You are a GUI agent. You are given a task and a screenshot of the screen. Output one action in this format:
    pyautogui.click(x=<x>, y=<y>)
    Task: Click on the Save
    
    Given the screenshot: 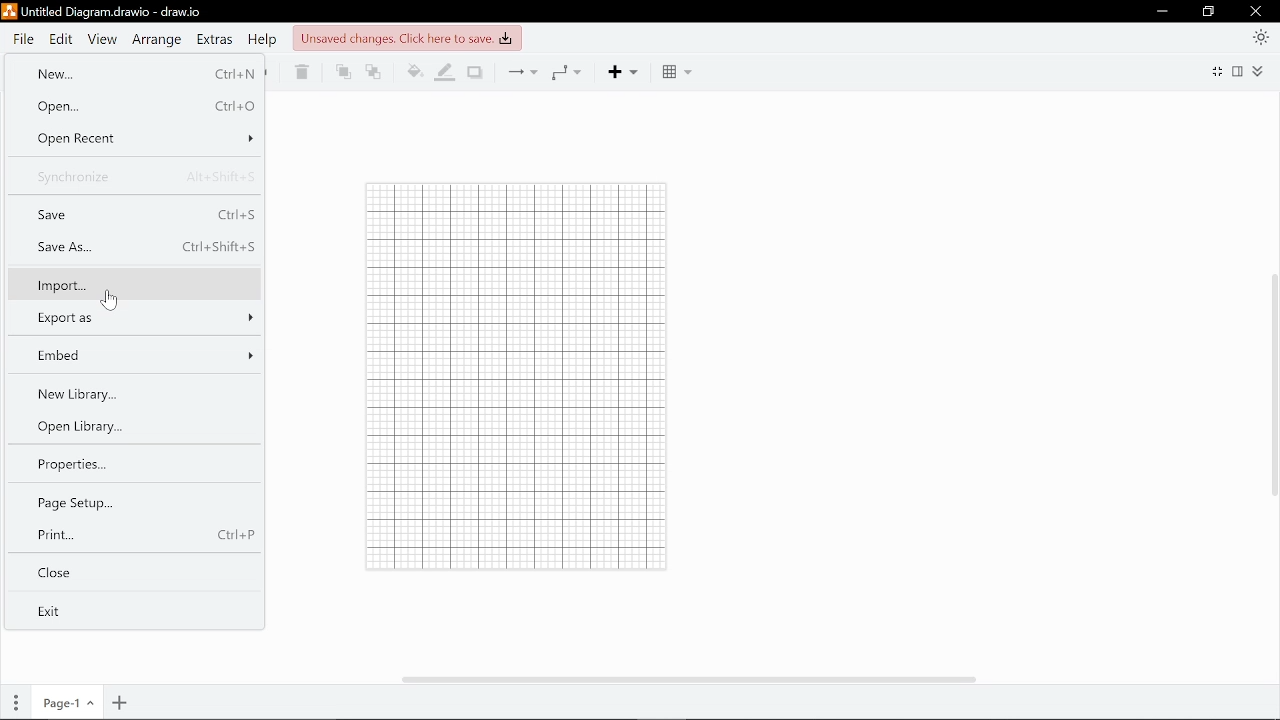 What is the action you would take?
    pyautogui.click(x=137, y=215)
    